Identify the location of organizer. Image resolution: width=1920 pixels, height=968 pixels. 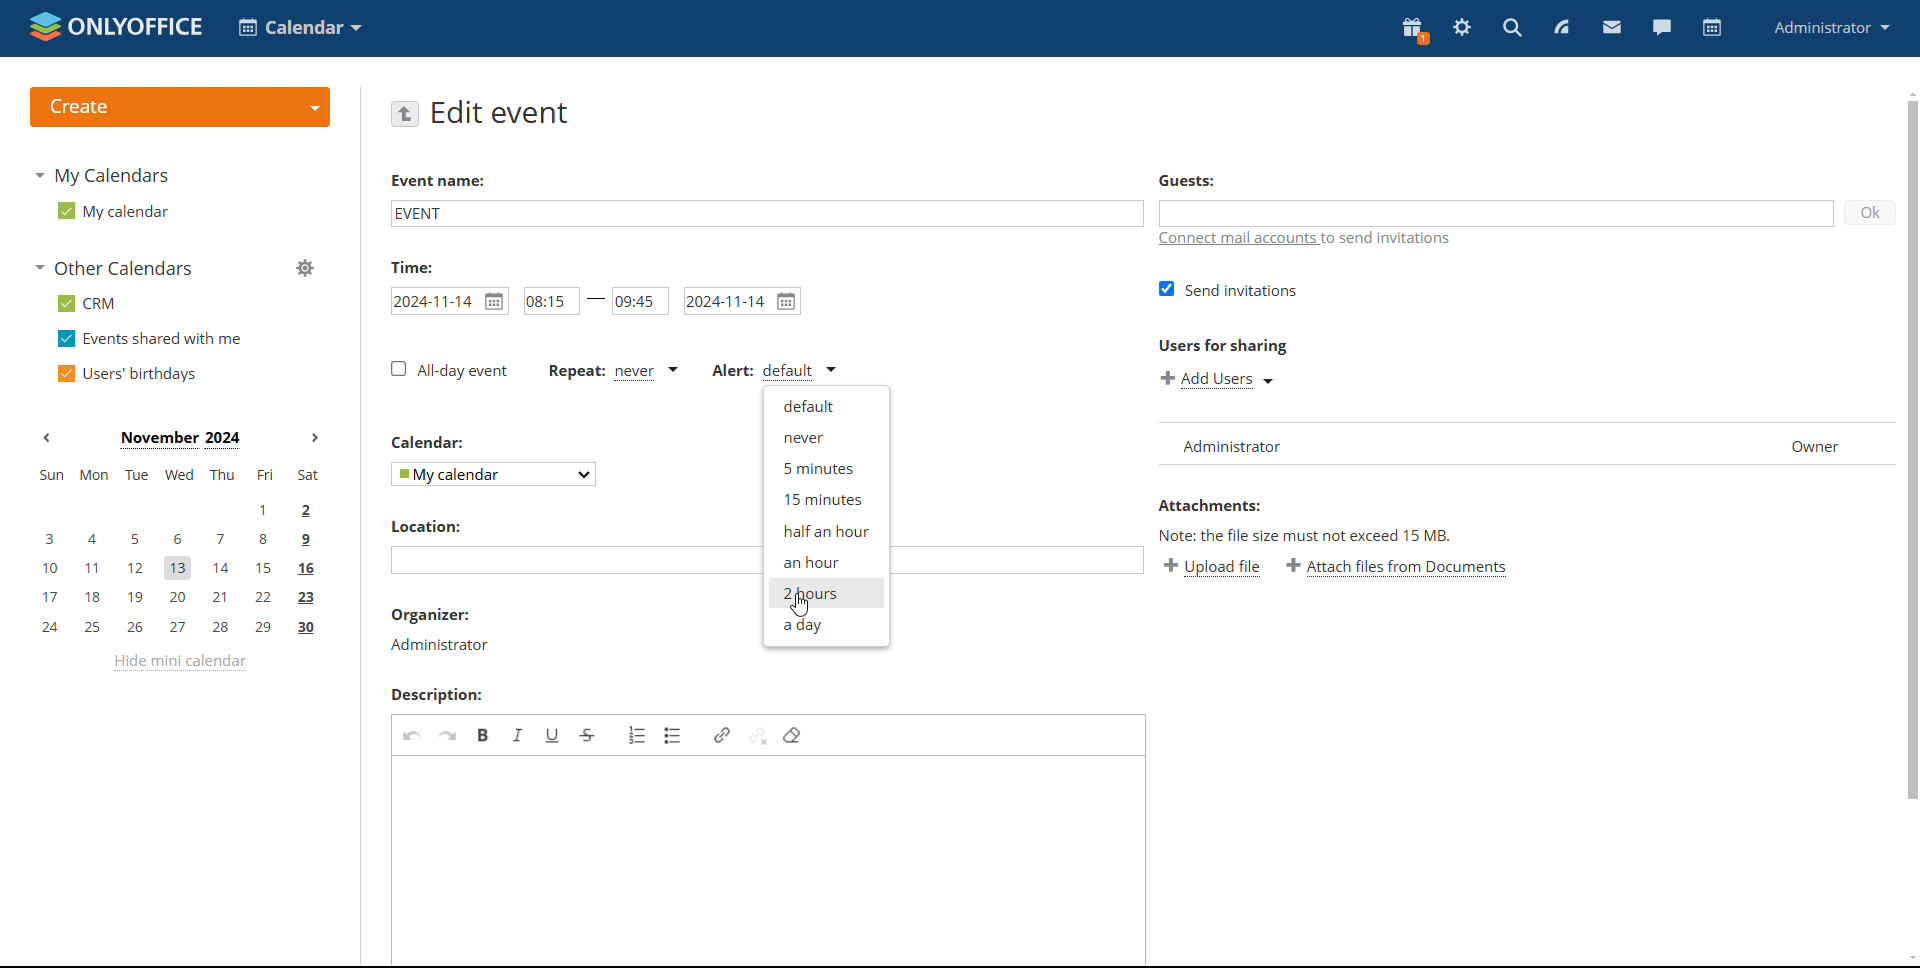
(441, 644).